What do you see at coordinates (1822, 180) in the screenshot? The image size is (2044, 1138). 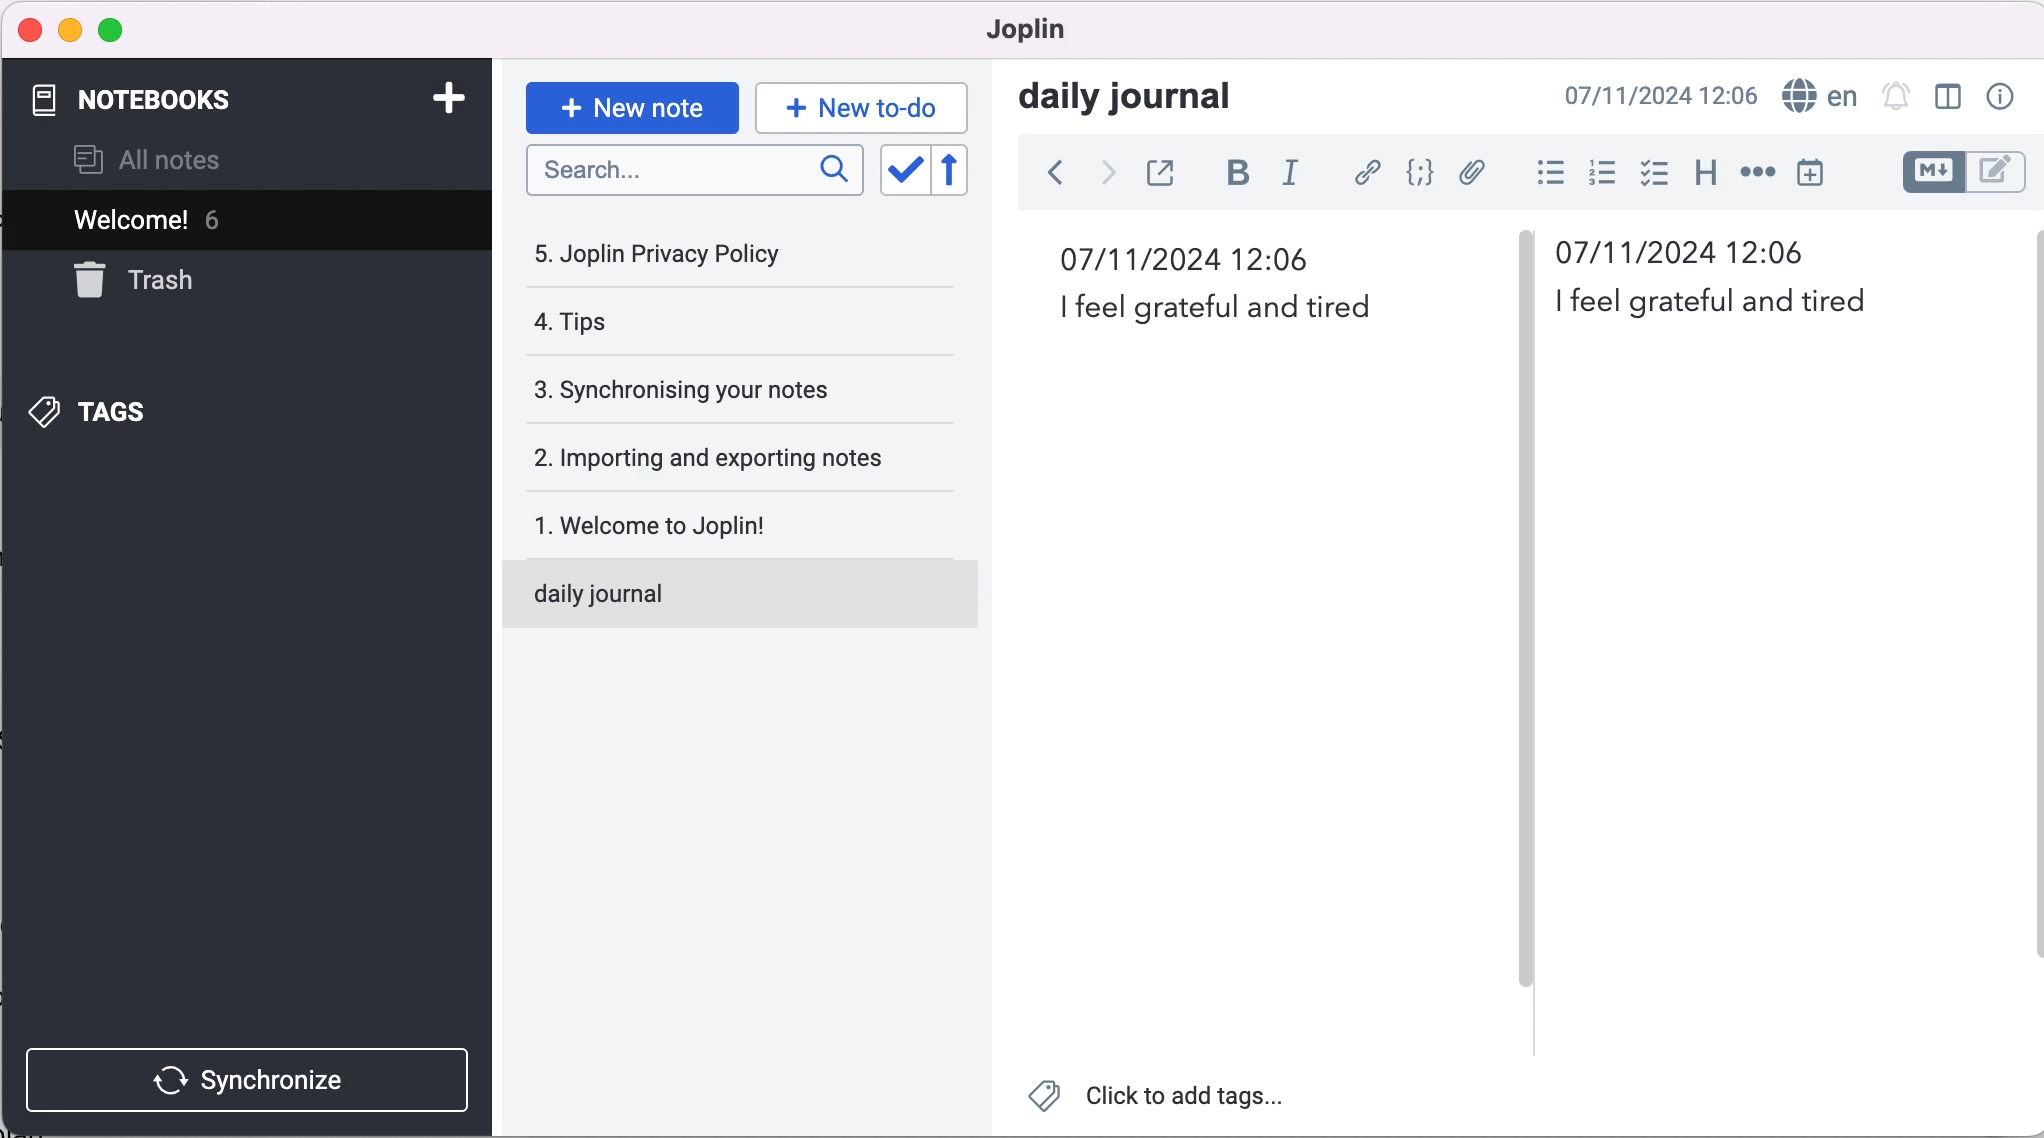 I see `insert time` at bounding box center [1822, 180].